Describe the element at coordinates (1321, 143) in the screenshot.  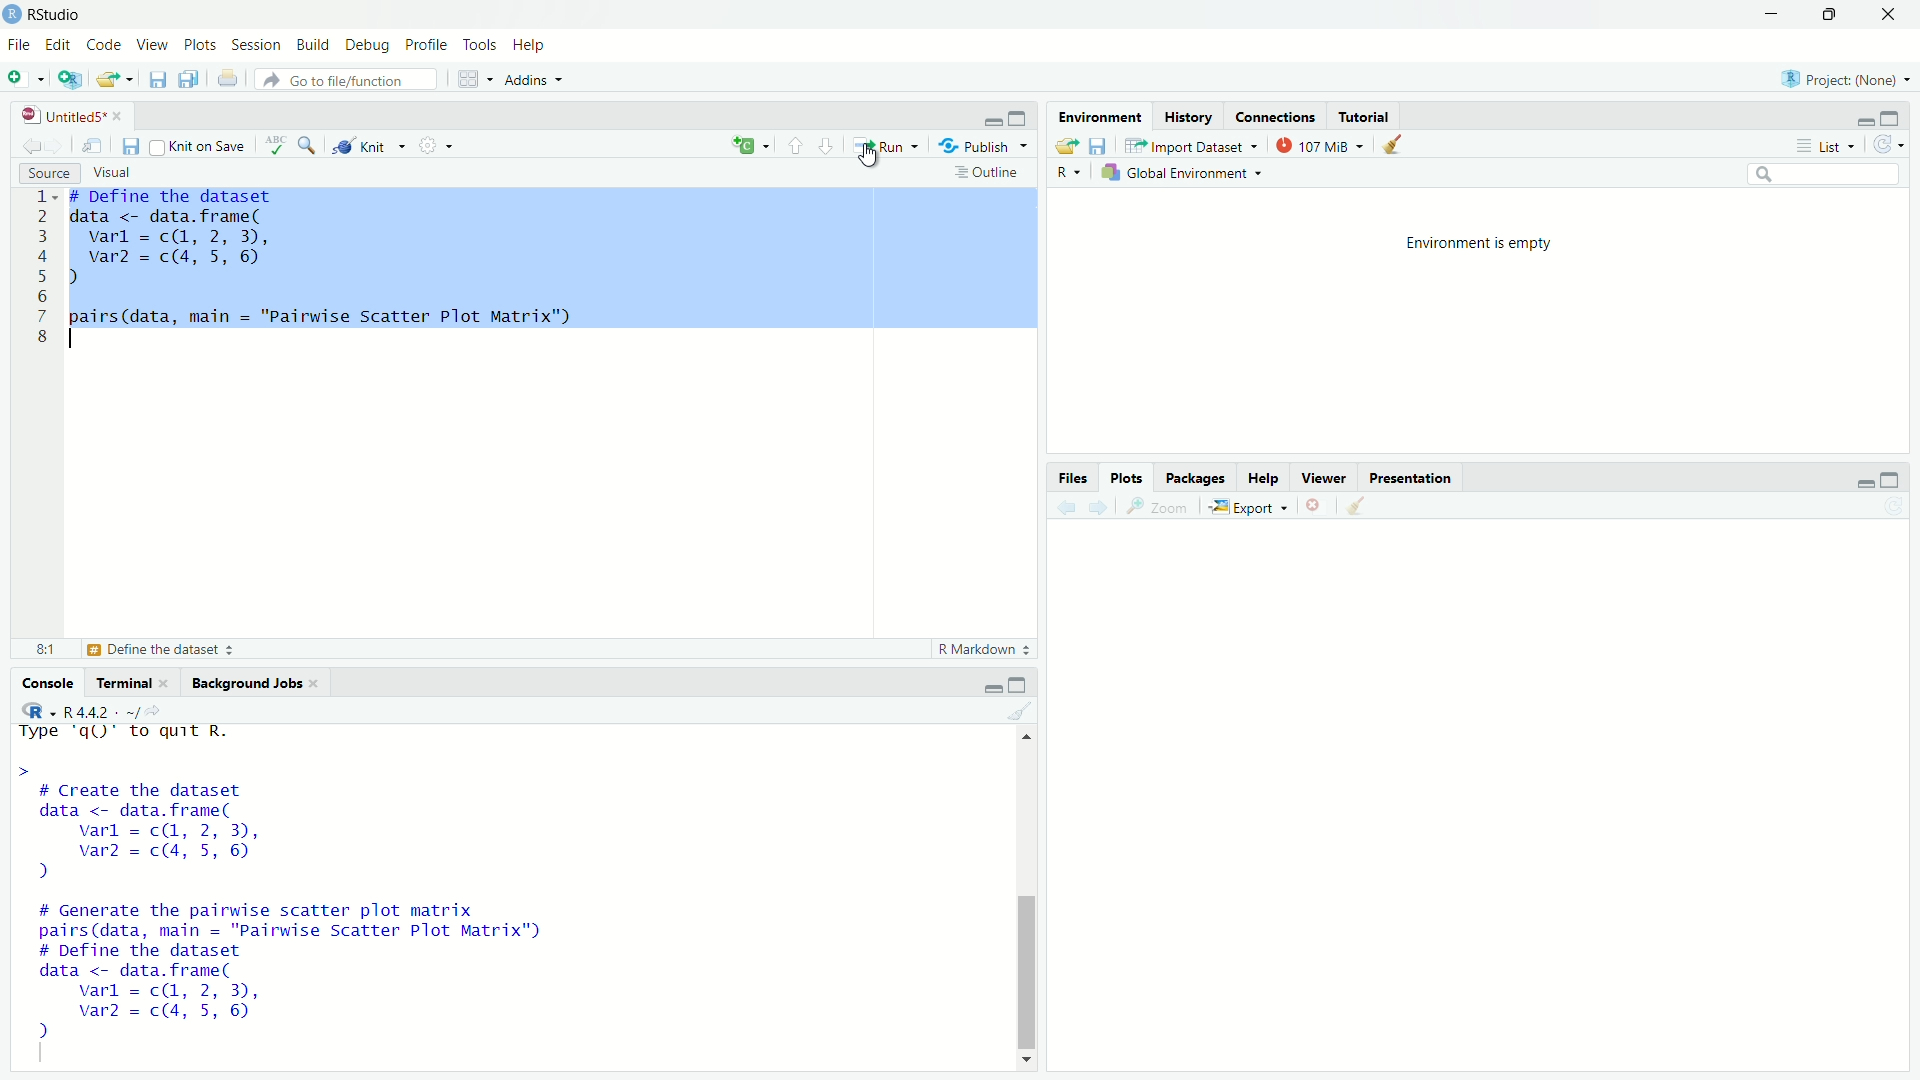
I see `129kib used by R session (Source: Windows System)` at that location.